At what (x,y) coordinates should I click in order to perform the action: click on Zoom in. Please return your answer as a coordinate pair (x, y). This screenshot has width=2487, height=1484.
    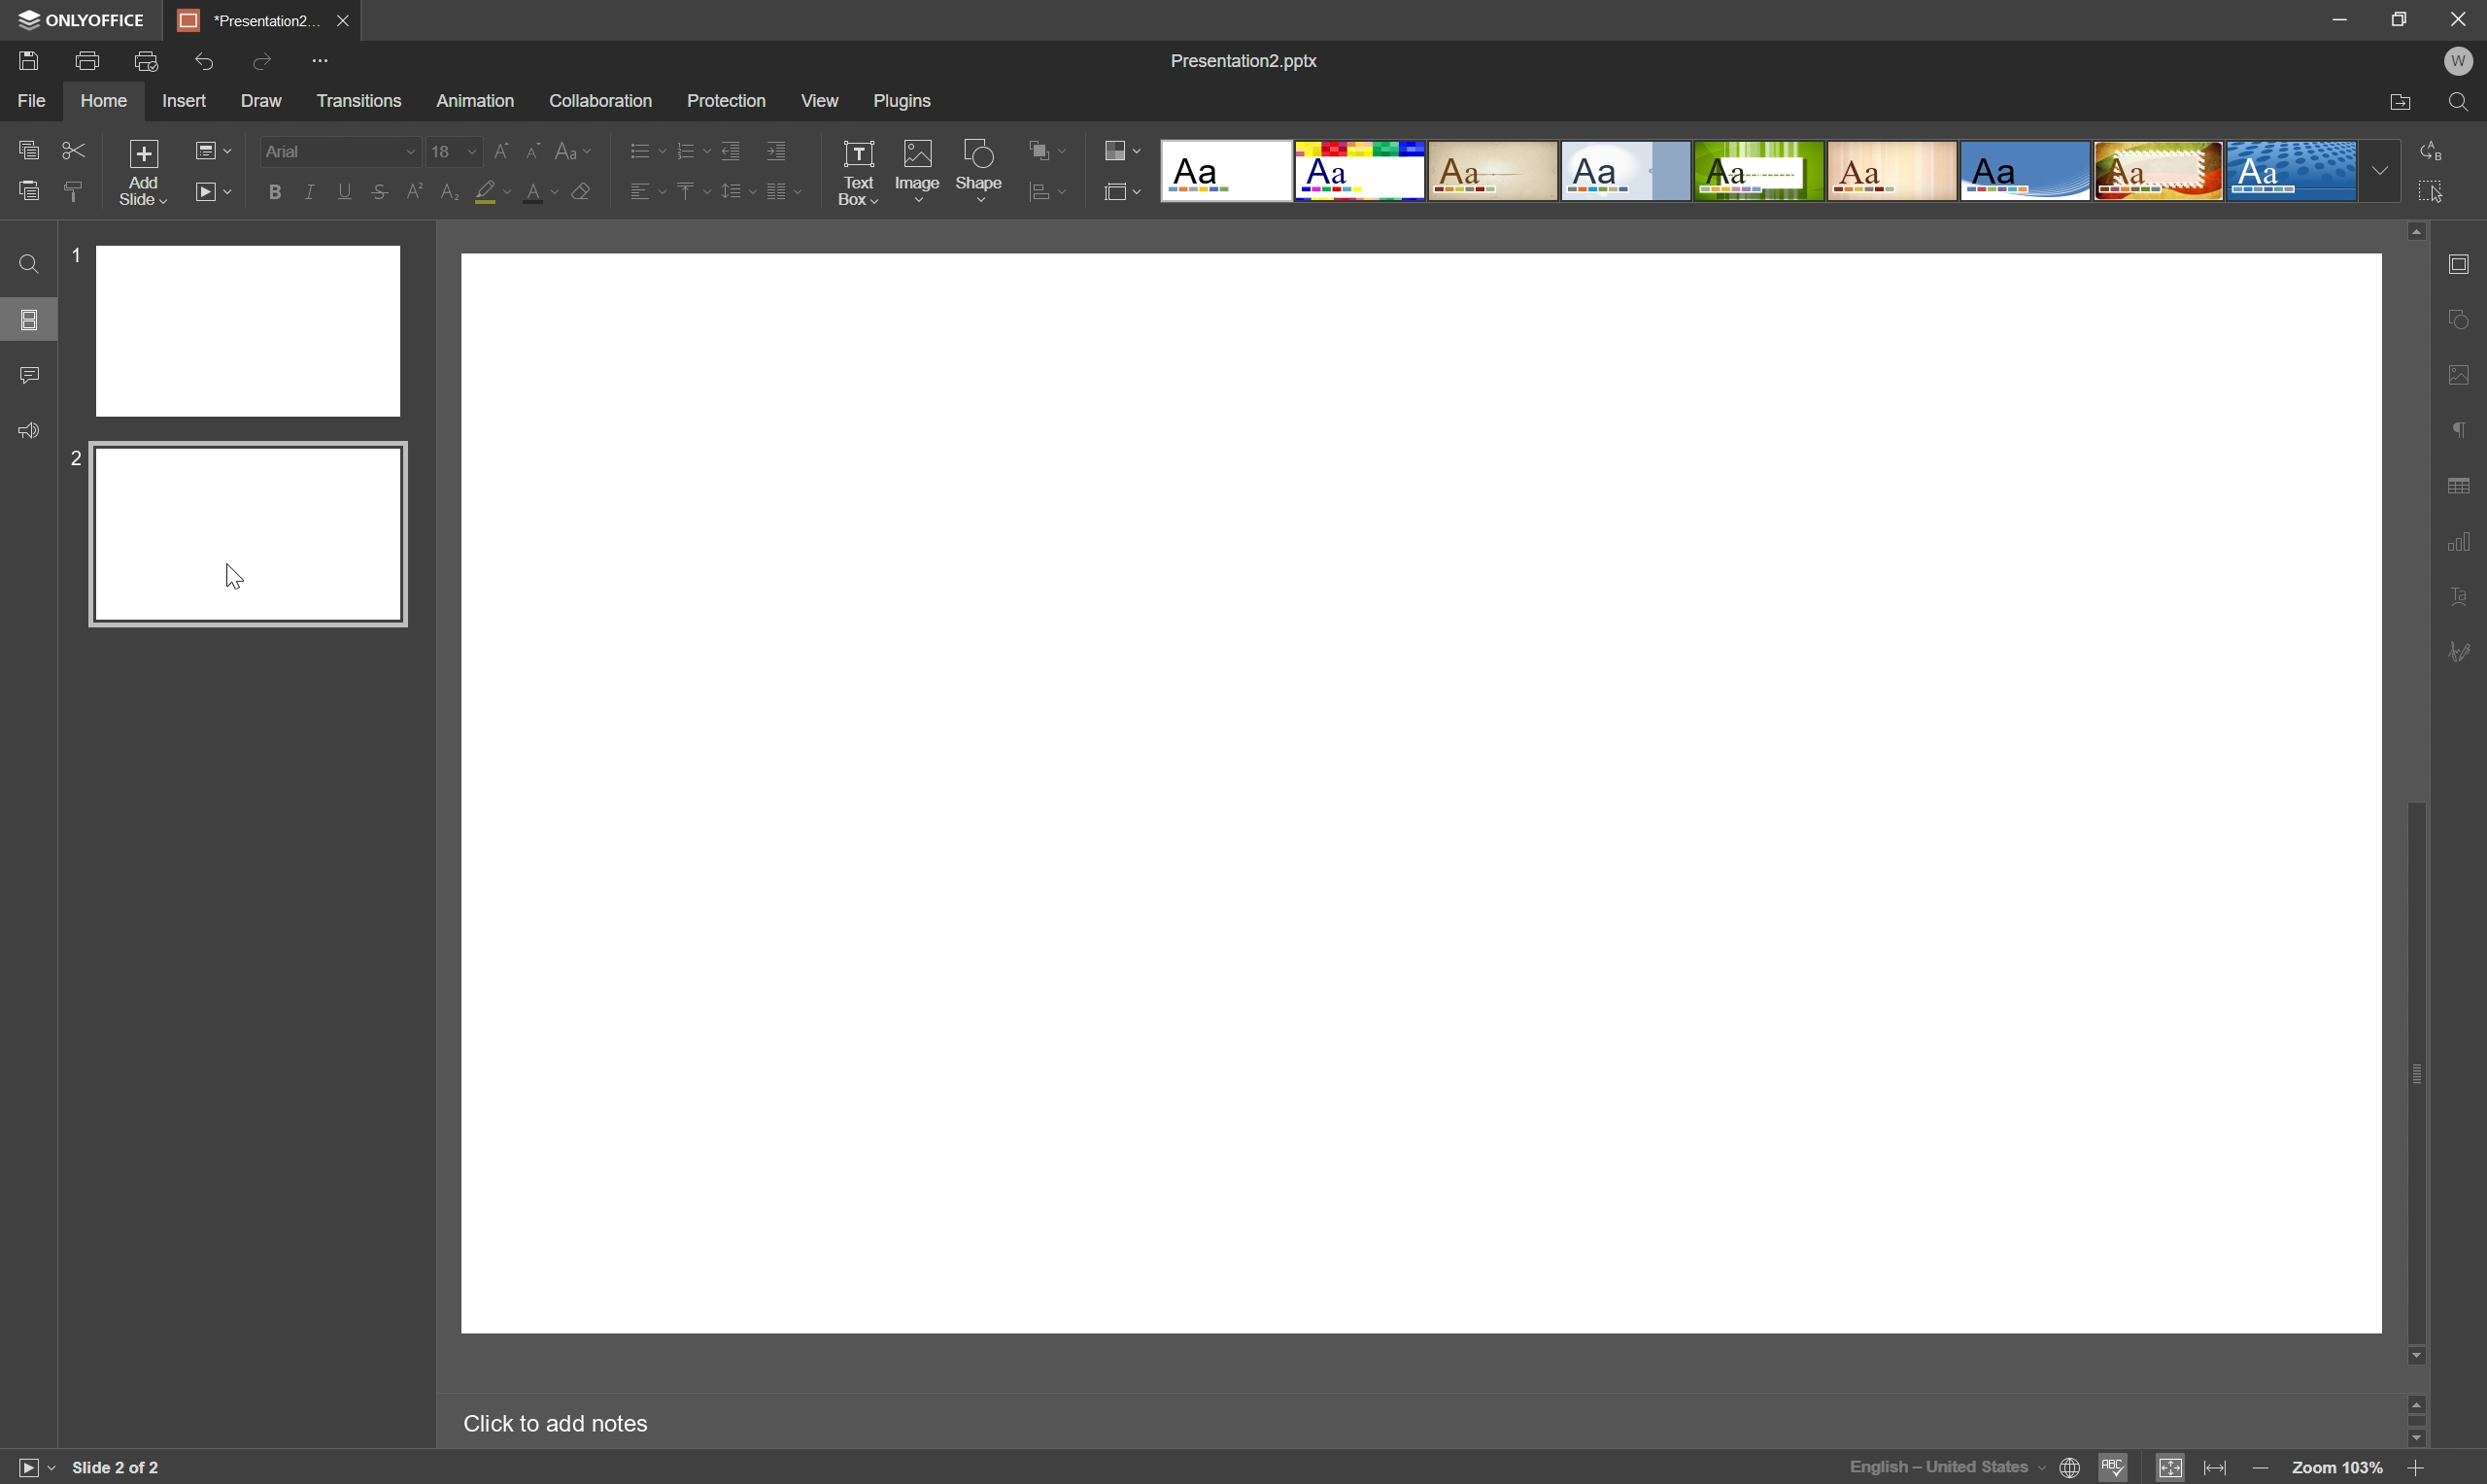
    Looking at the image, I should click on (2417, 1466).